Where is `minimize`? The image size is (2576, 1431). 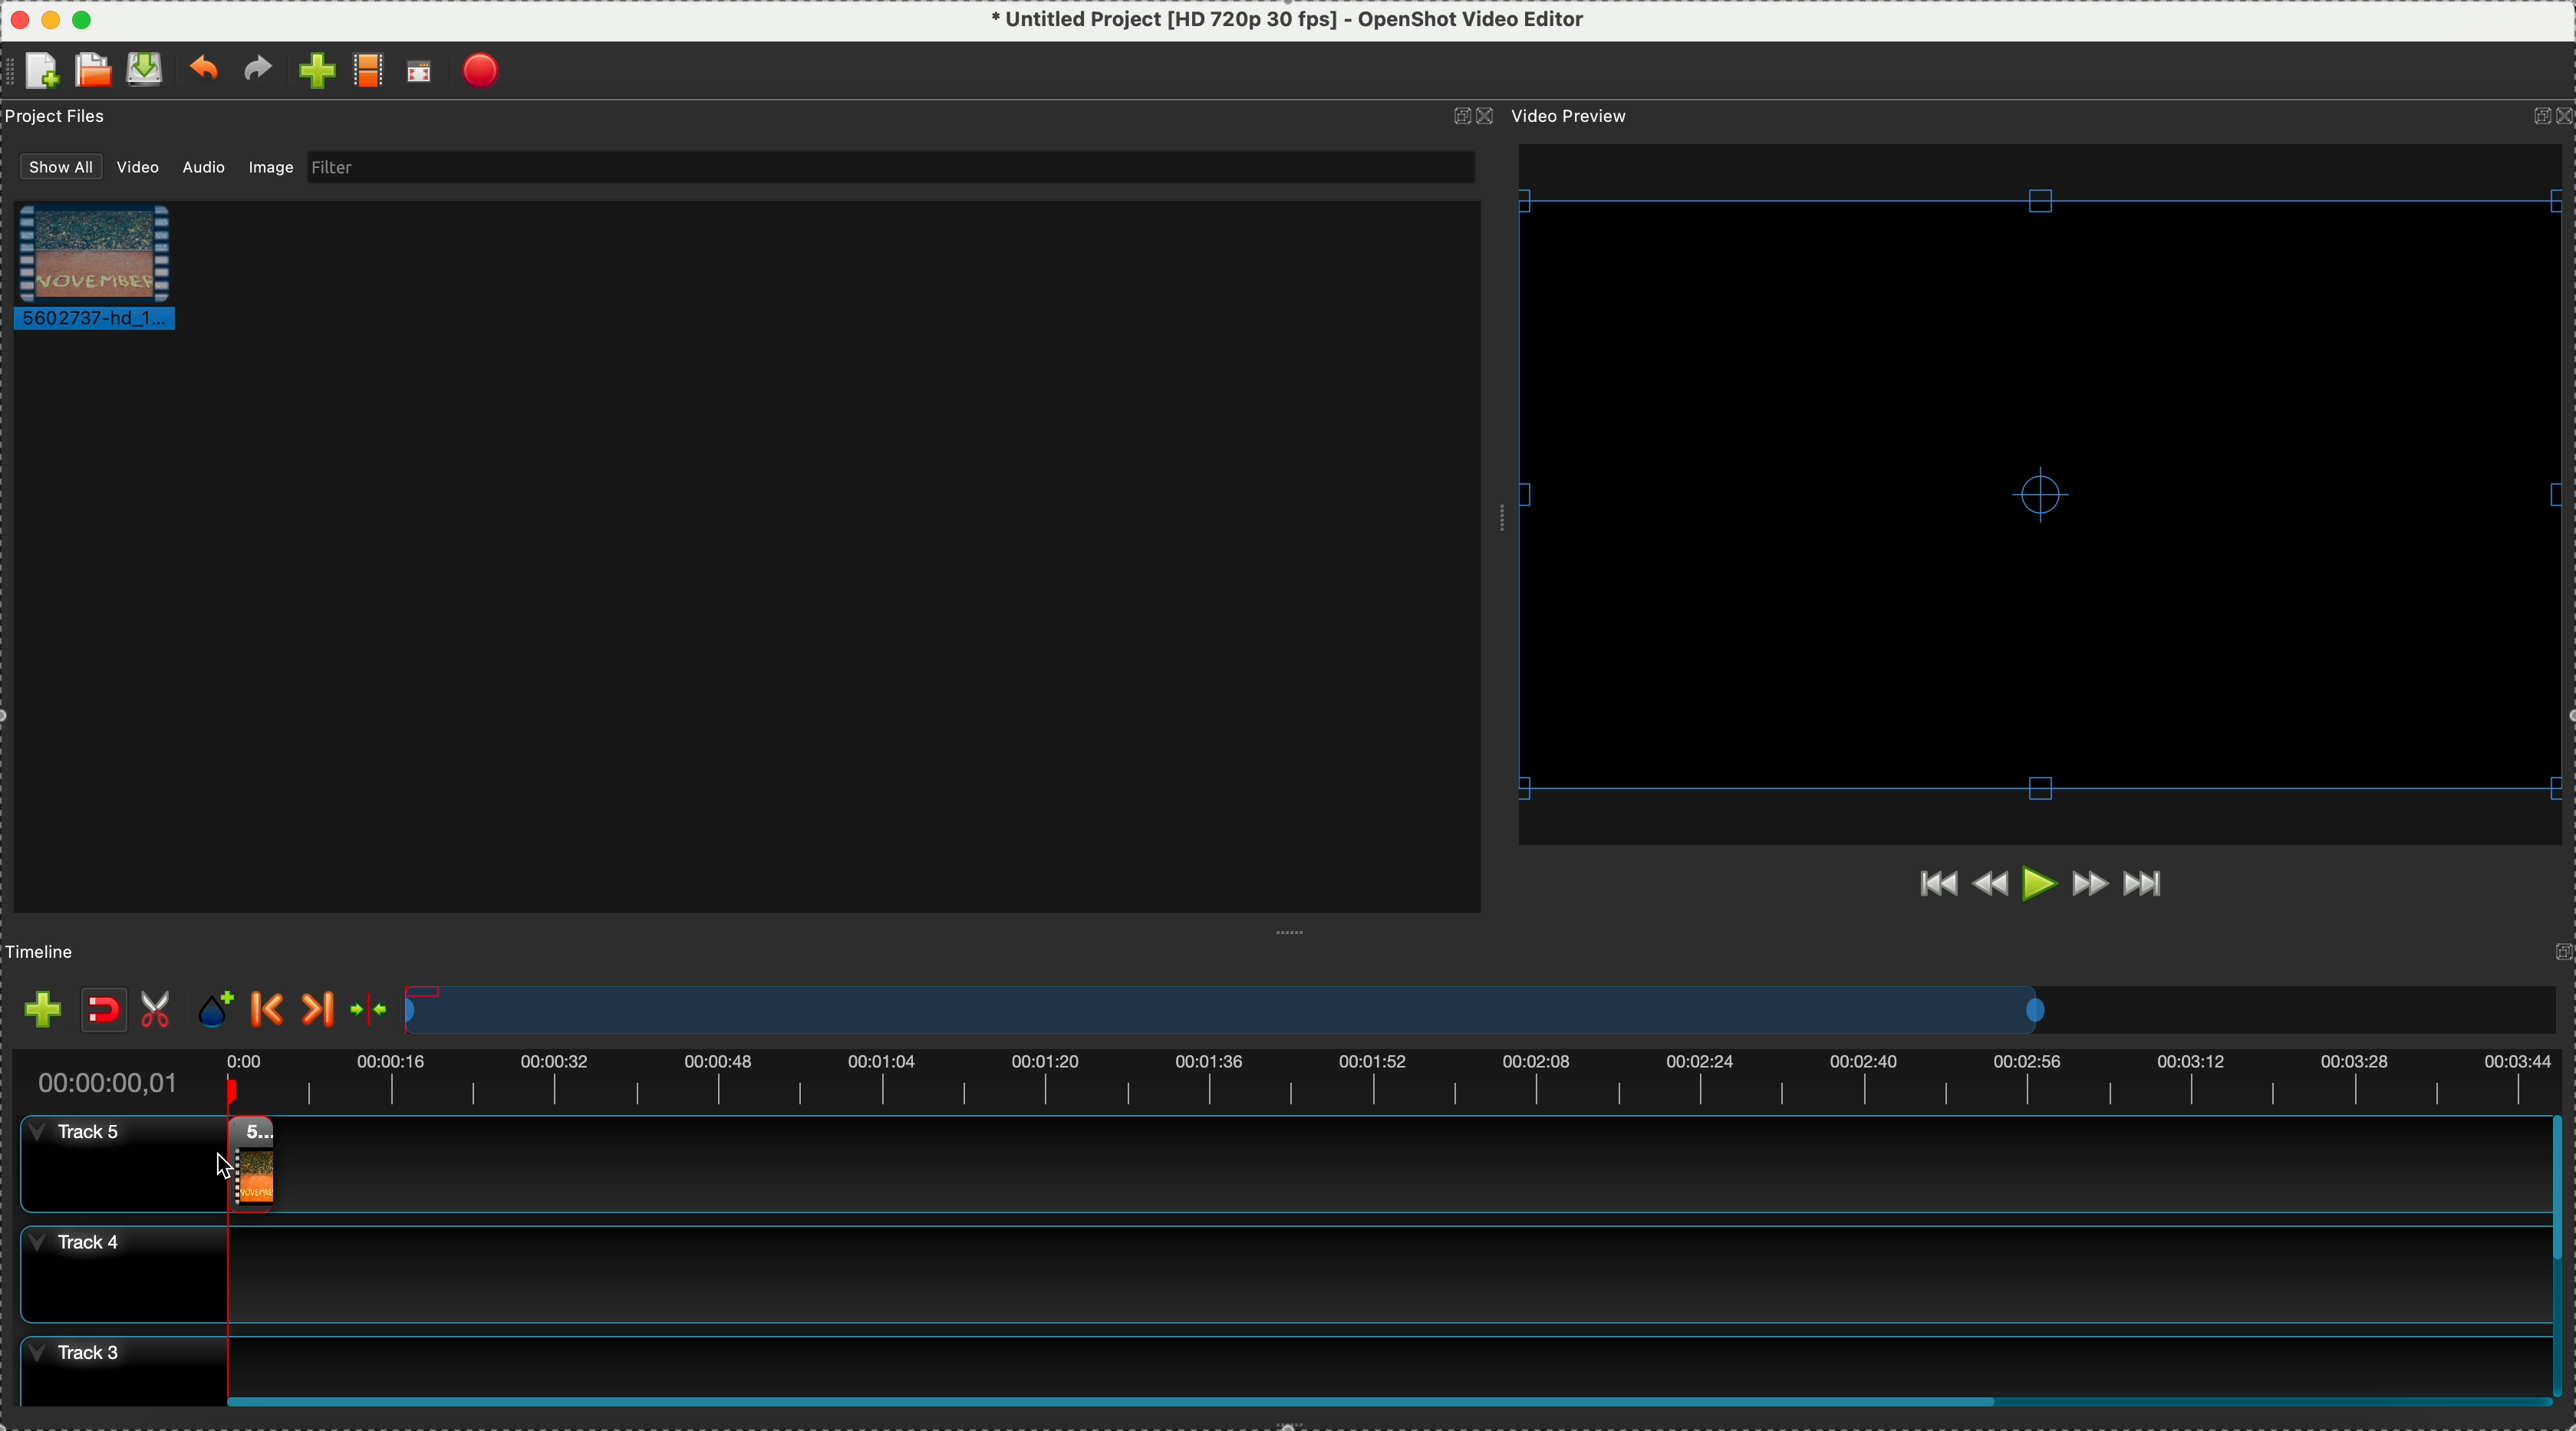 minimize is located at coordinates (50, 17).